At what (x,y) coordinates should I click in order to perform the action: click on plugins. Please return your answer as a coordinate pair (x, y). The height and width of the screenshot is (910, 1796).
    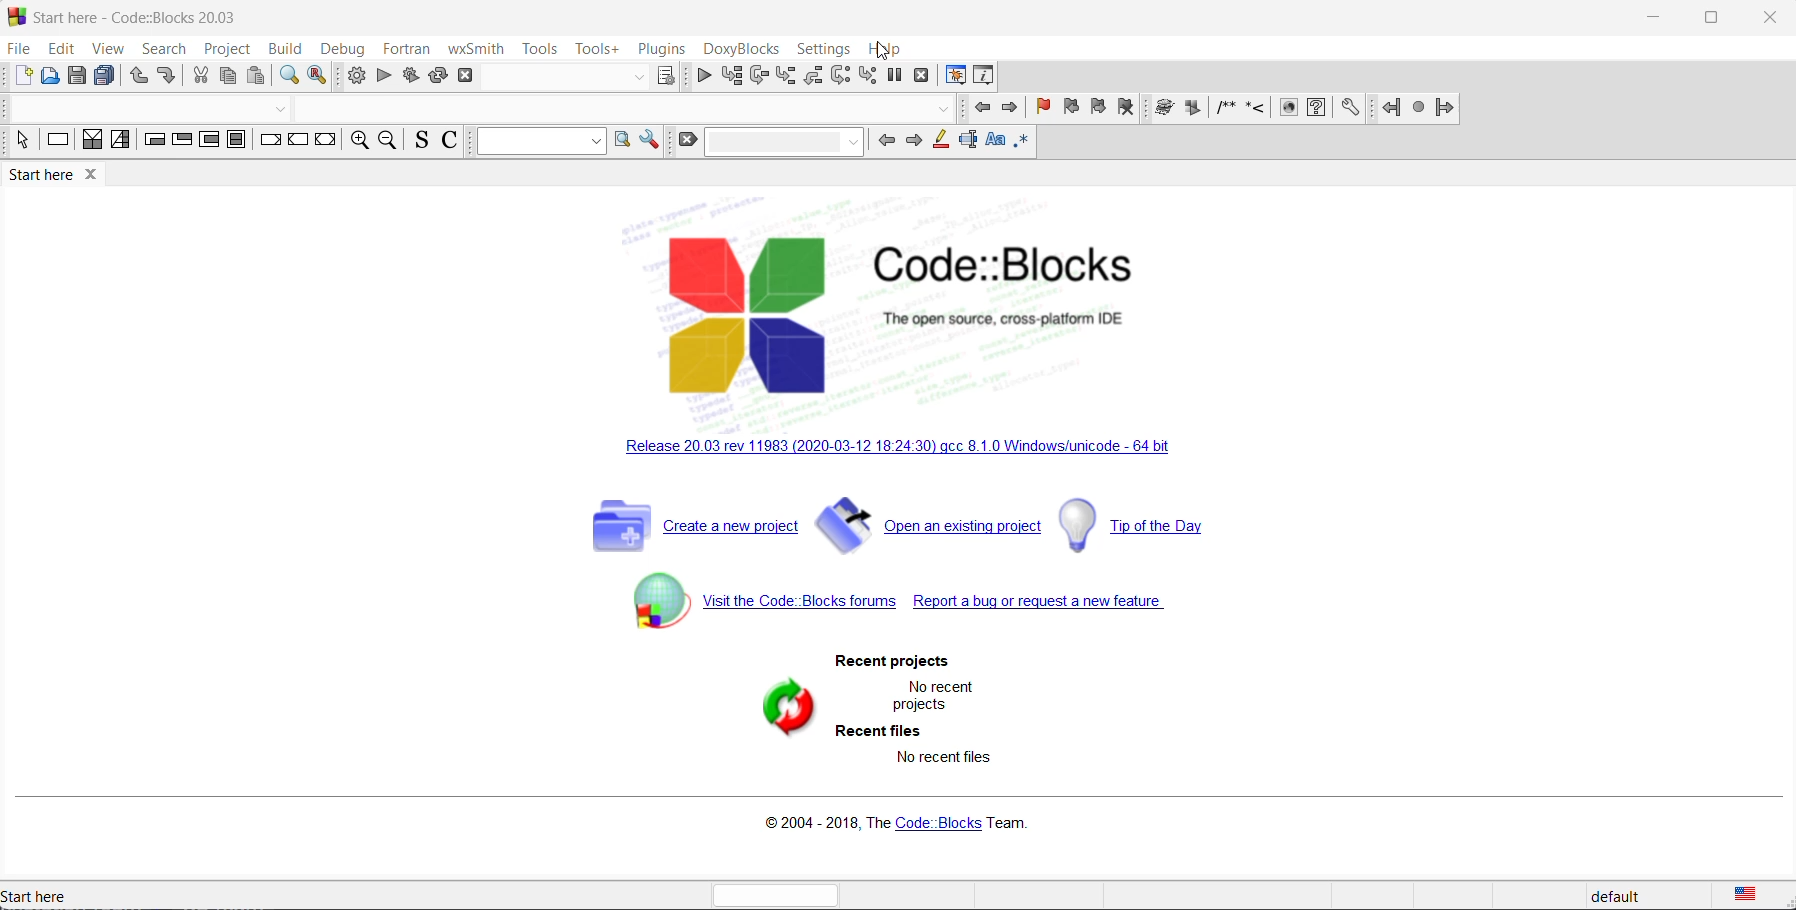
    Looking at the image, I should click on (660, 47).